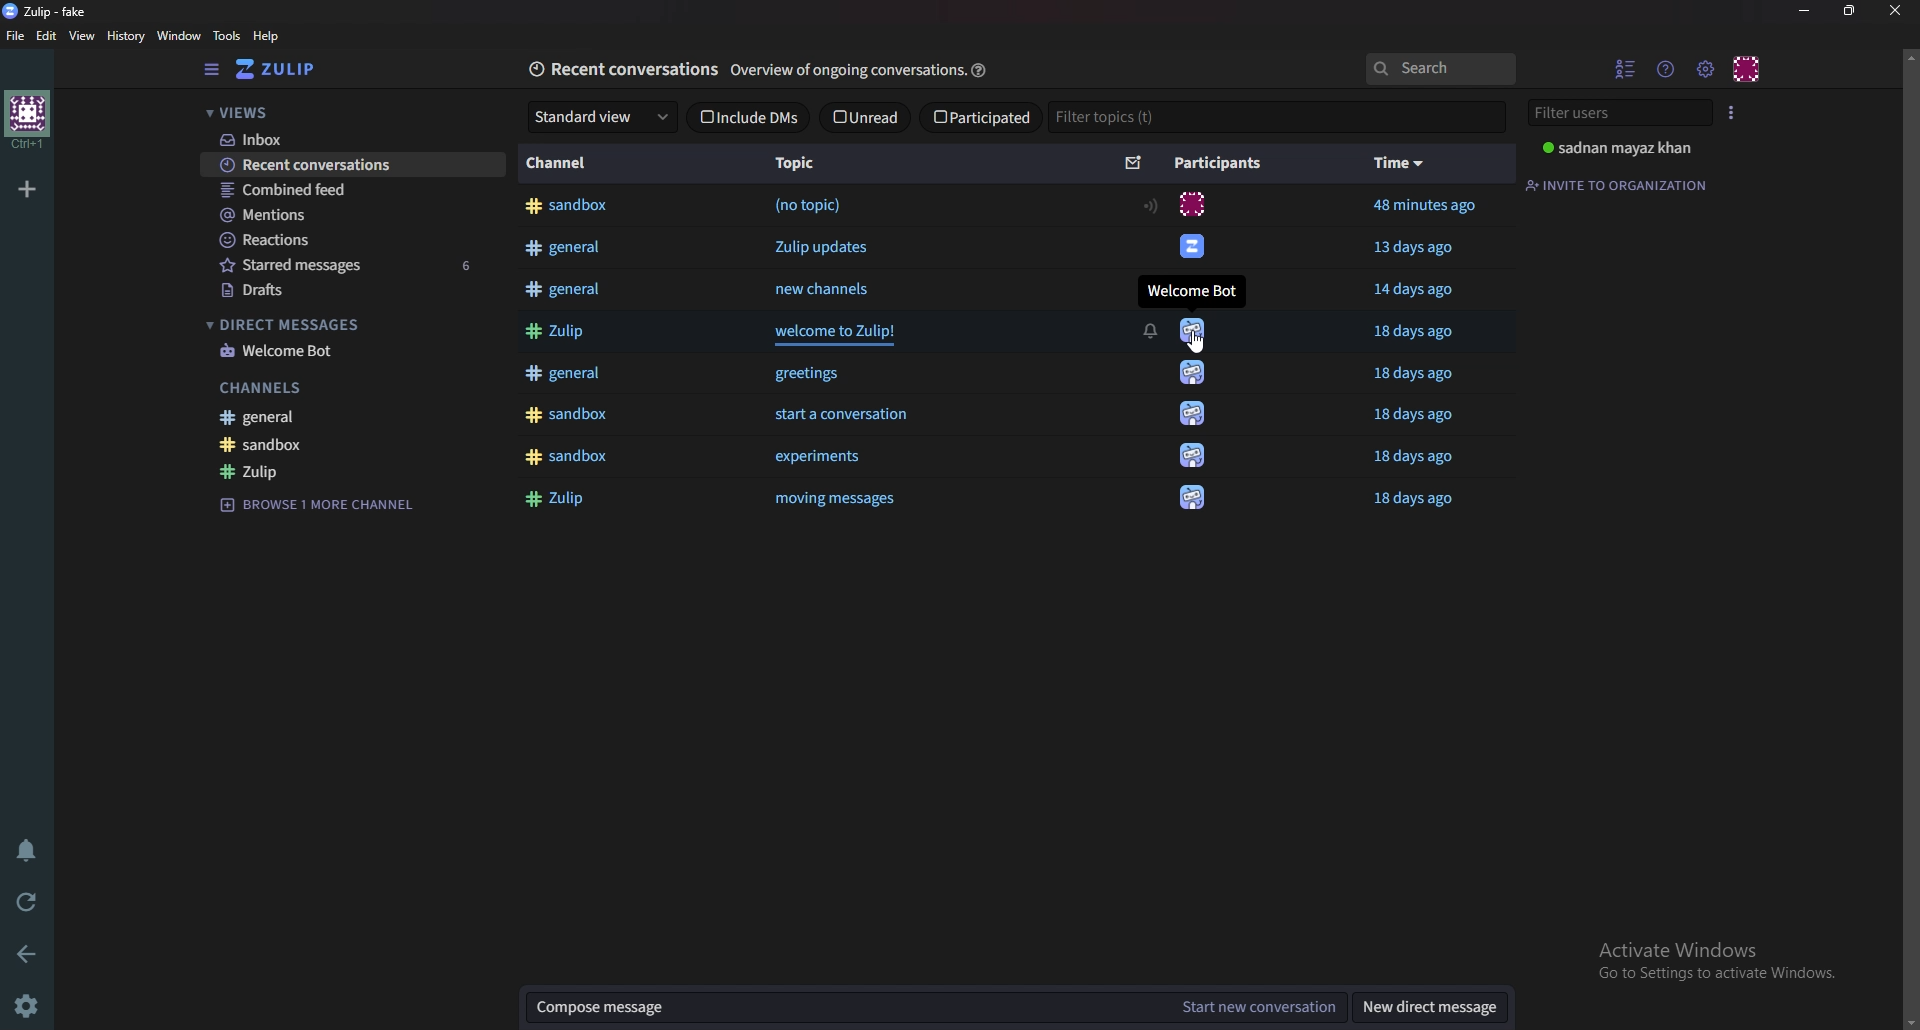  What do you see at coordinates (338, 111) in the screenshot?
I see `Views` at bounding box center [338, 111].